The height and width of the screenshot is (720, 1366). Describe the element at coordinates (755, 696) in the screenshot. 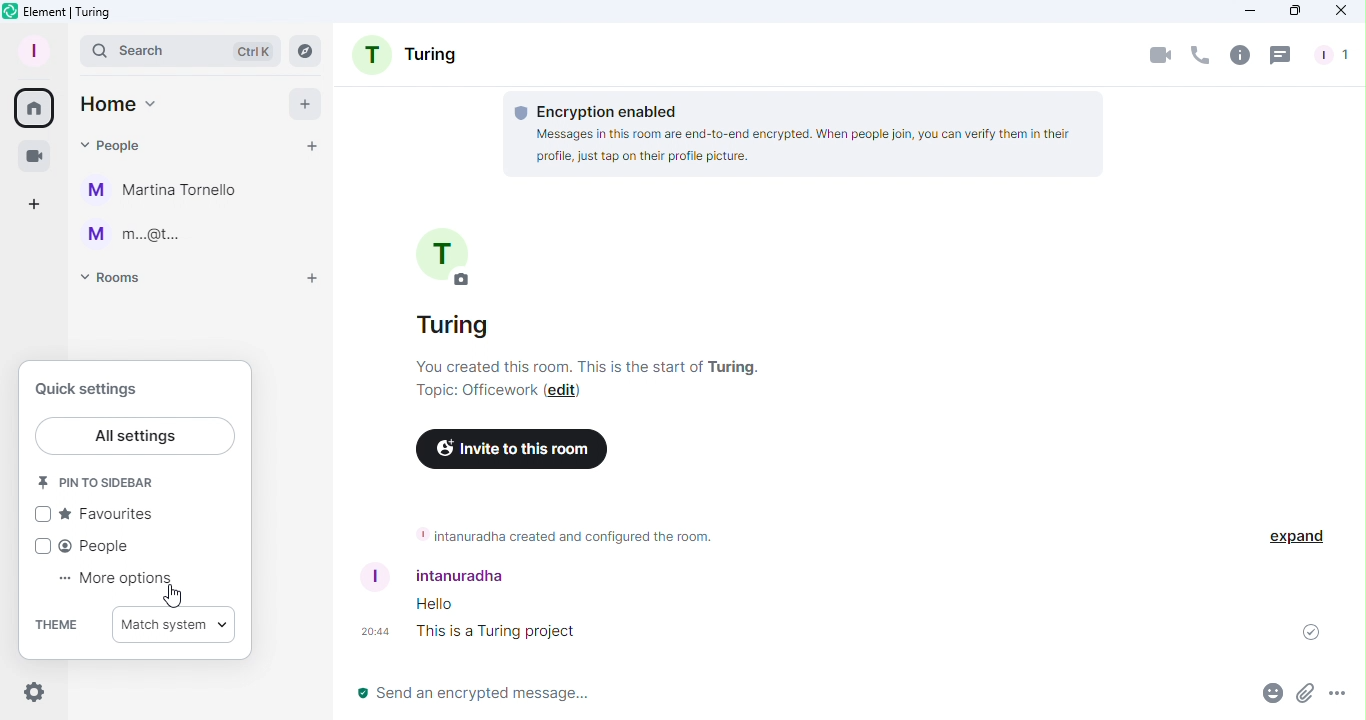

I see `Write messages` at that location.